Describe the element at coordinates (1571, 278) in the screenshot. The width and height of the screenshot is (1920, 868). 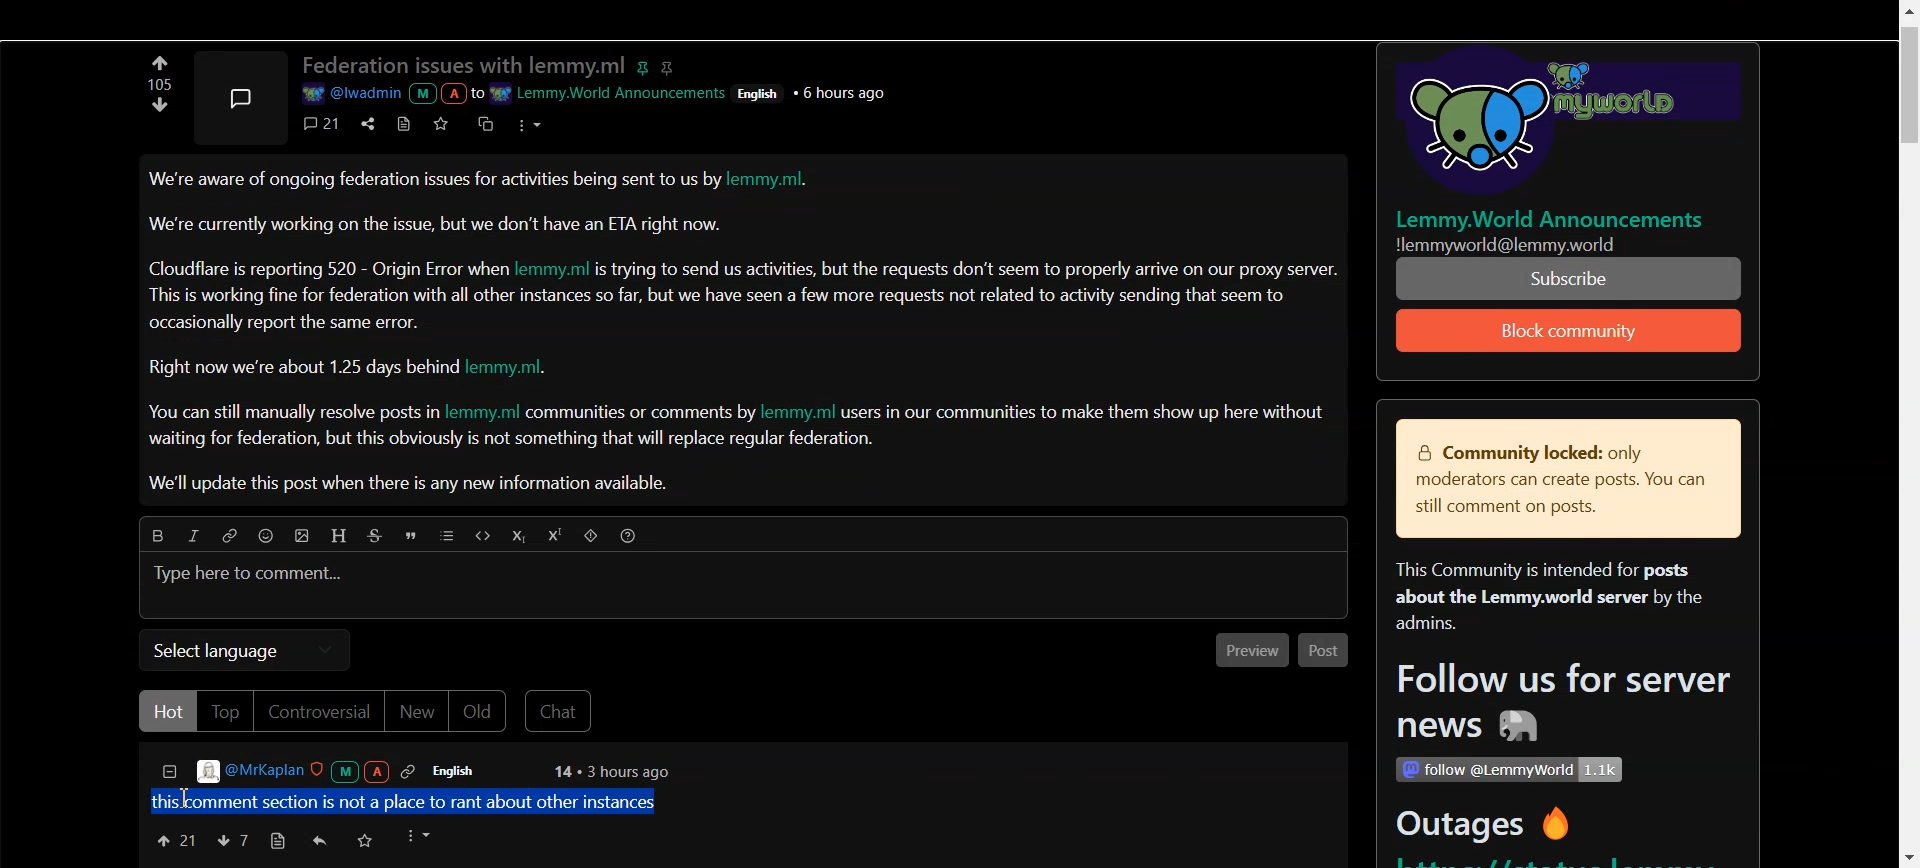
I see `properly arrive on our proxy server.
PE TEI SON TE WT` at that location.